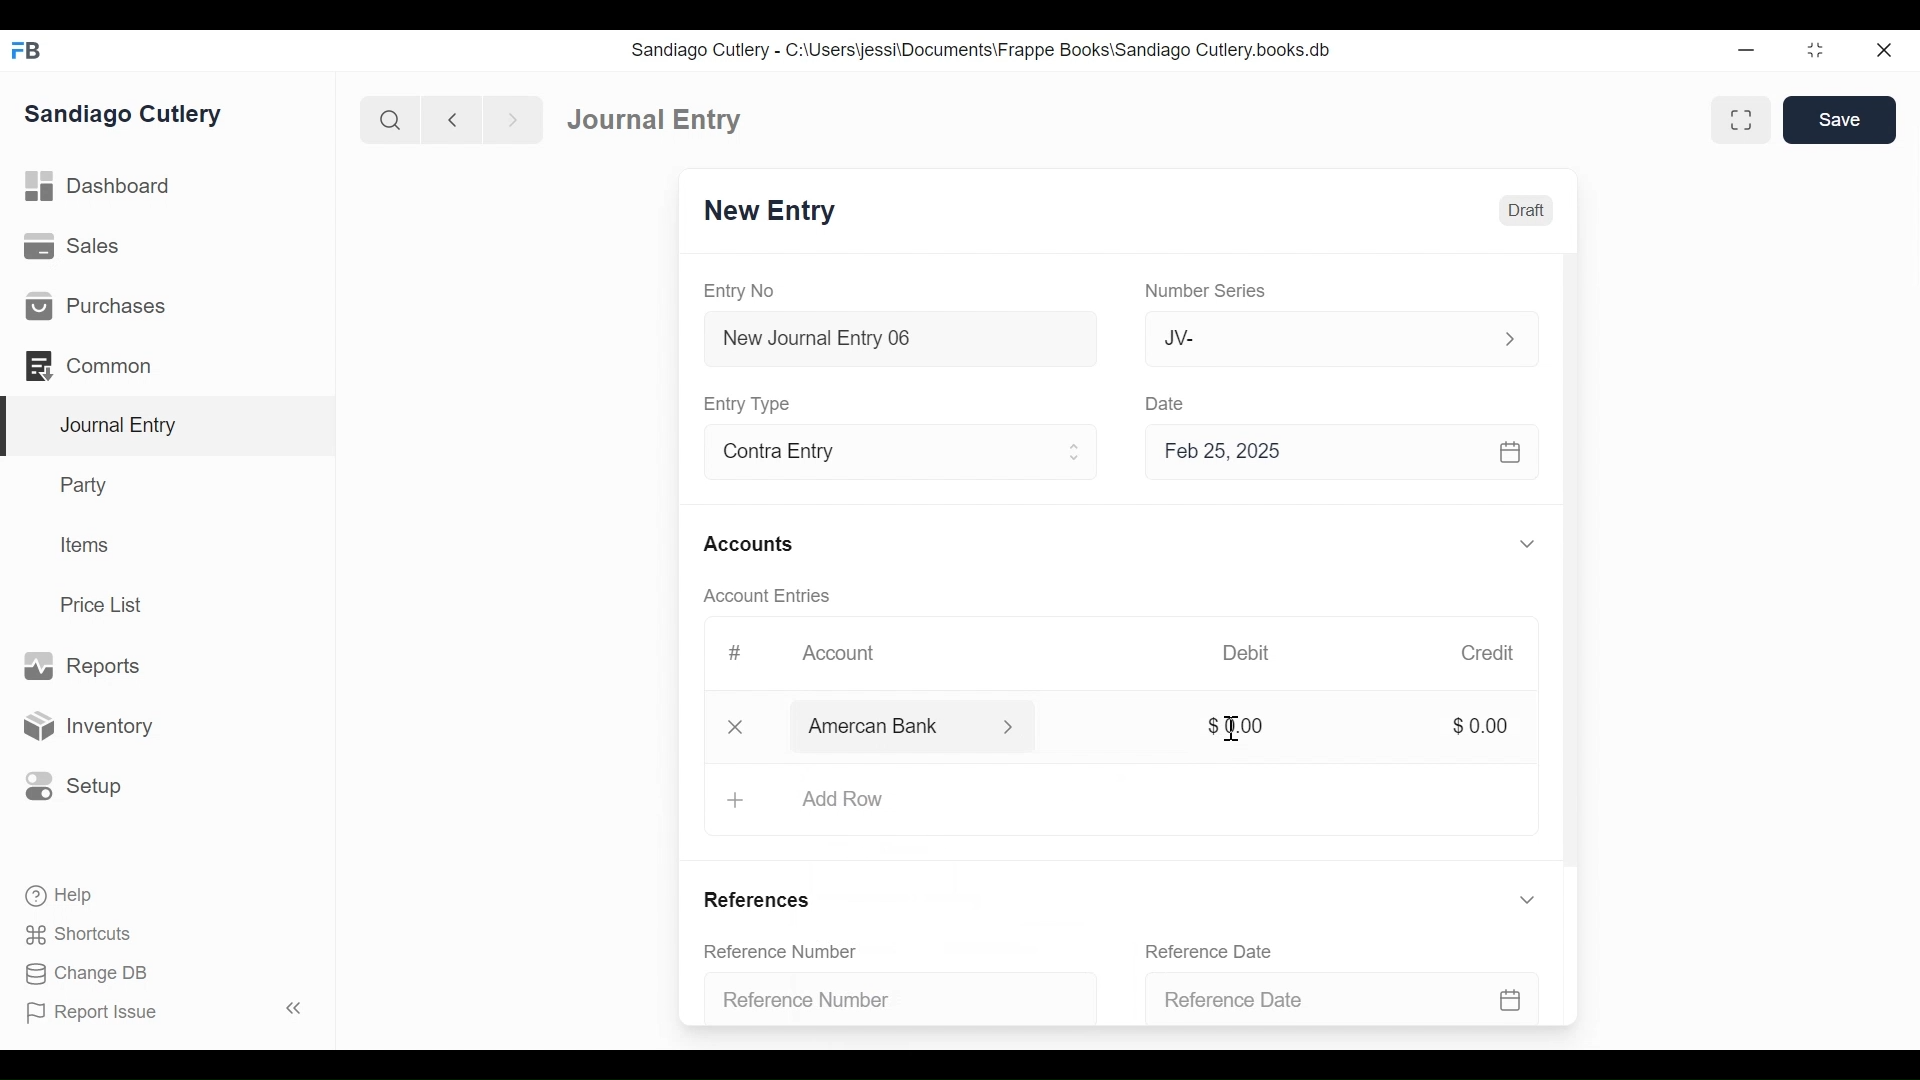 This screenshot has width=1920, height=1080. What do you see at coordinates (1573, 568) in the screenshot?
I see `Vertical Scroll bar` at bounding box center [1573, 568].